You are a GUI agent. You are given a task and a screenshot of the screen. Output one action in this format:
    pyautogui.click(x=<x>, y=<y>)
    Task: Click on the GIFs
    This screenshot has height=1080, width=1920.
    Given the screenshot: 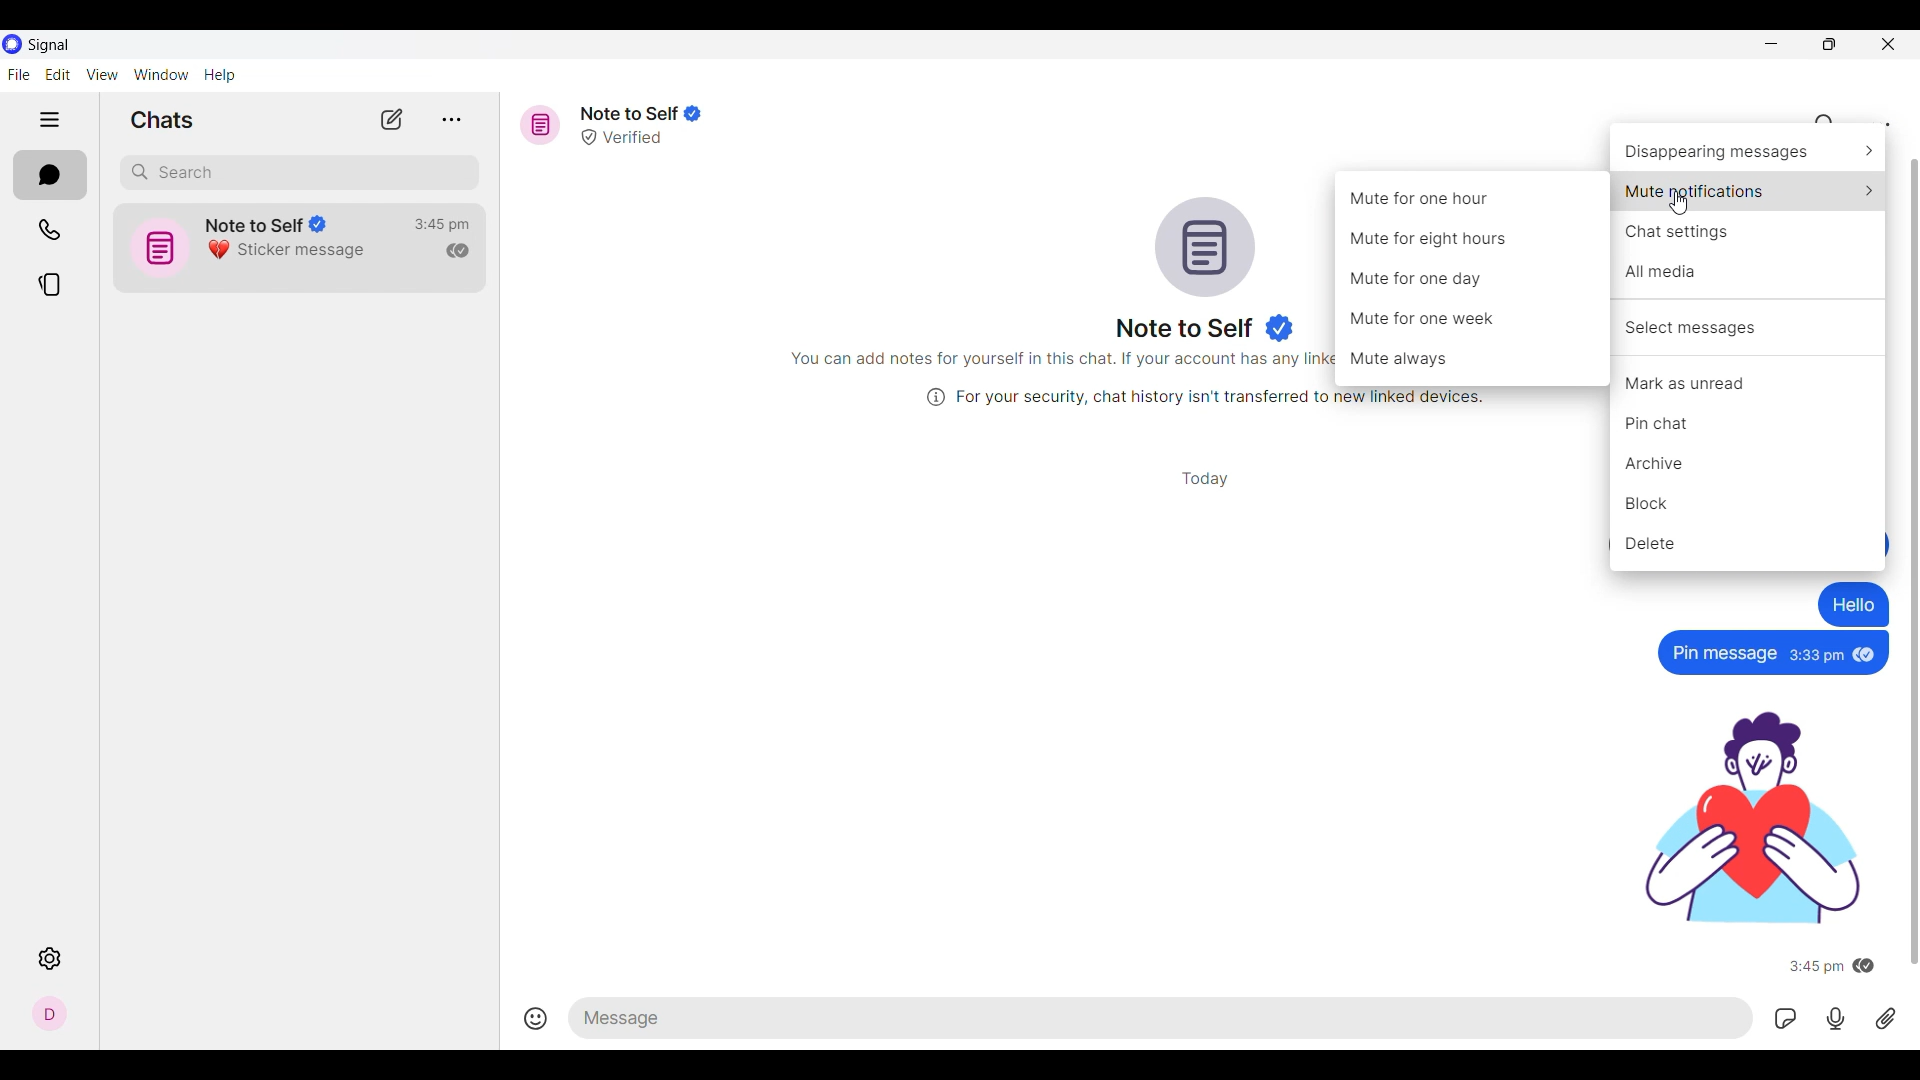 What is the action you would take?
    pyautogui.click(x=1786, y=1018)
    